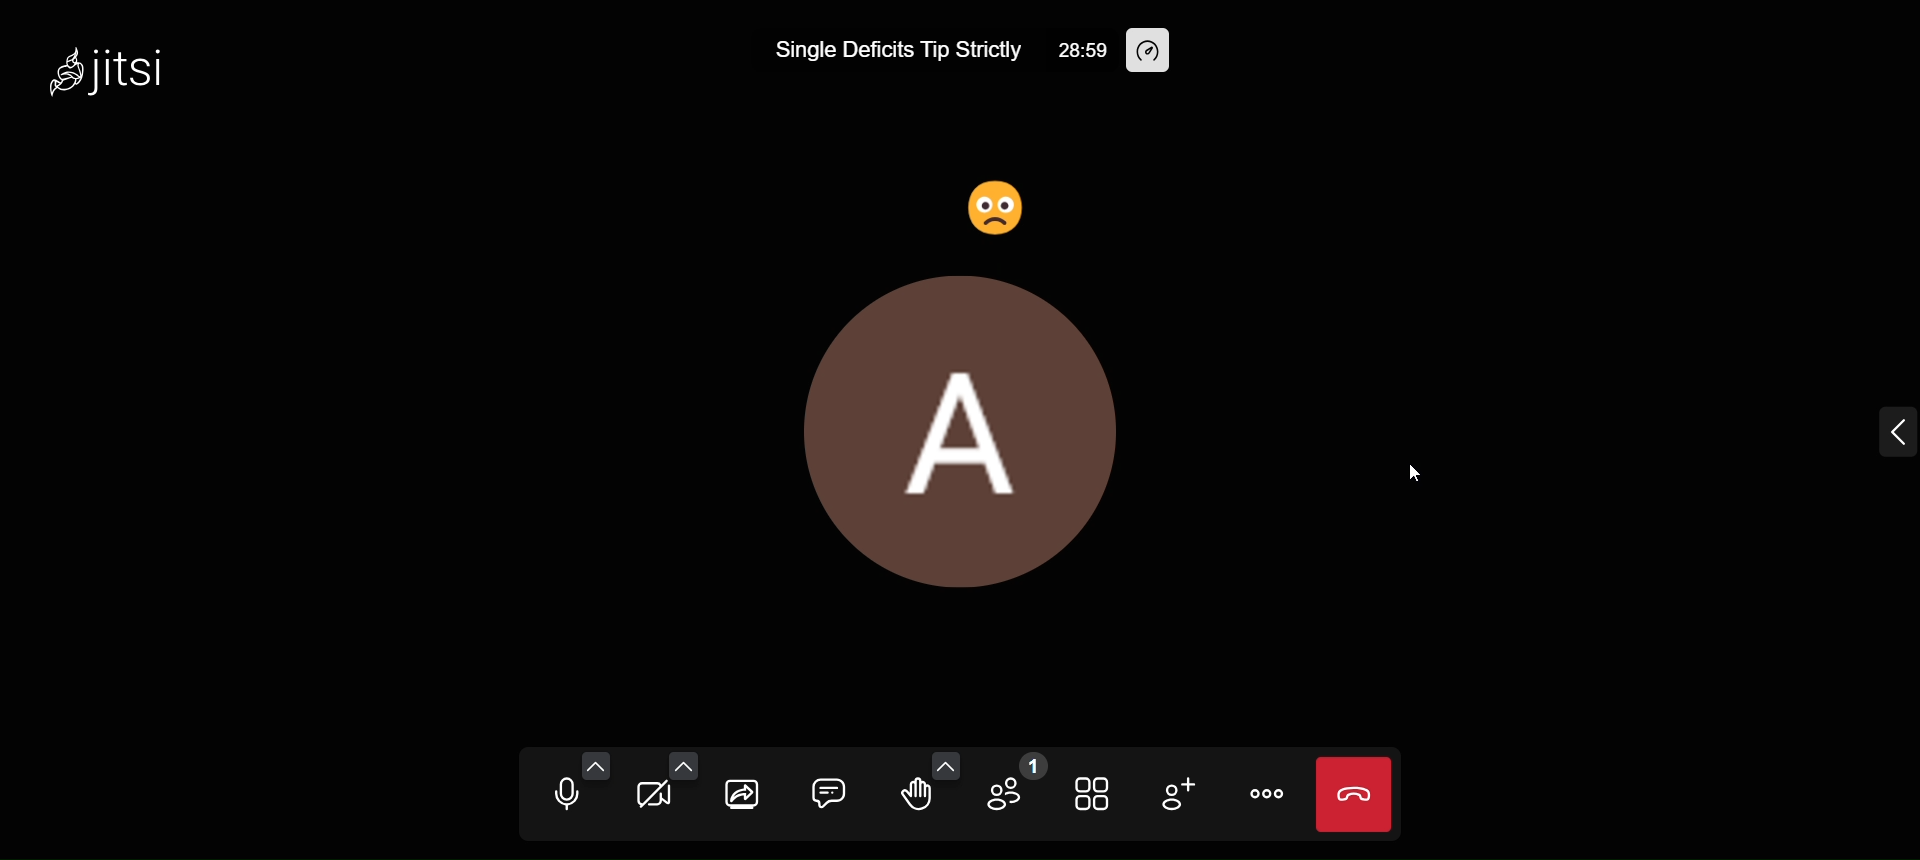  What do you see at coordinates (1886, 423) in the screenshot?
I see `expand` at bounding box center [1886, 423].